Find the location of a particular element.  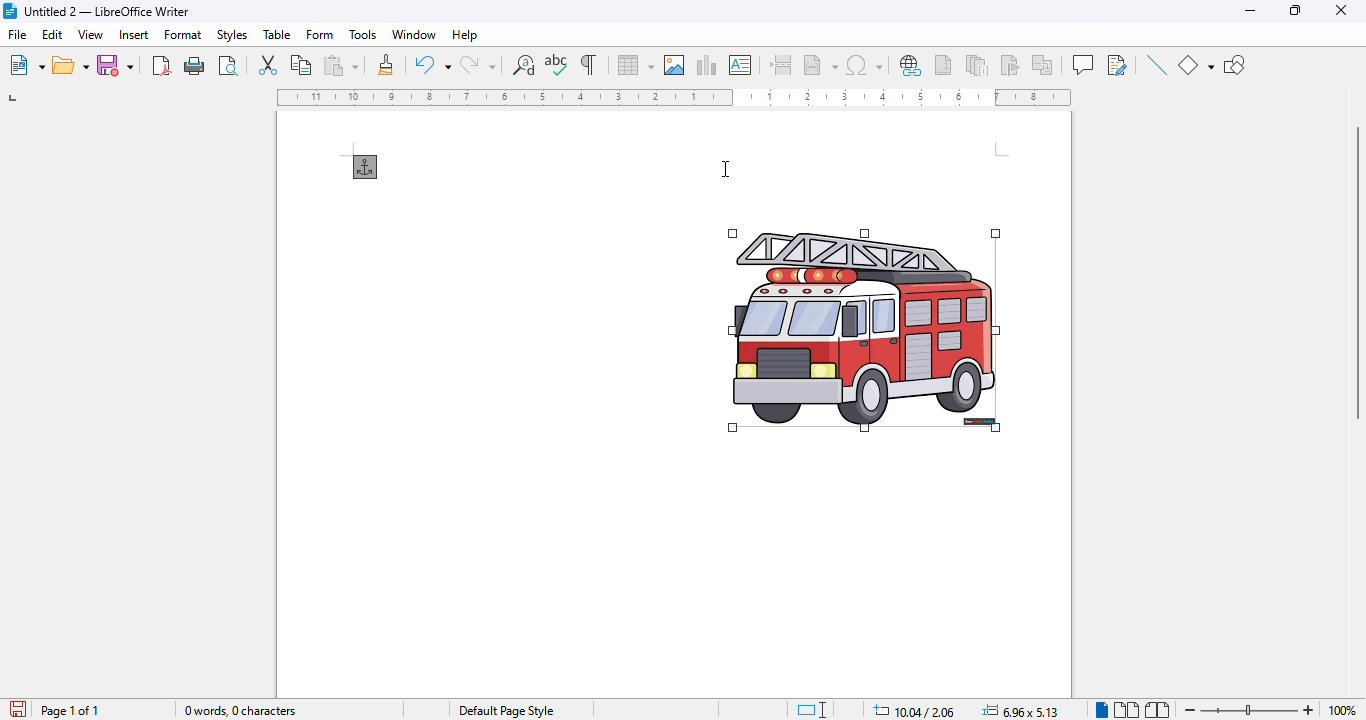

form is located at coordinates (321, 34).